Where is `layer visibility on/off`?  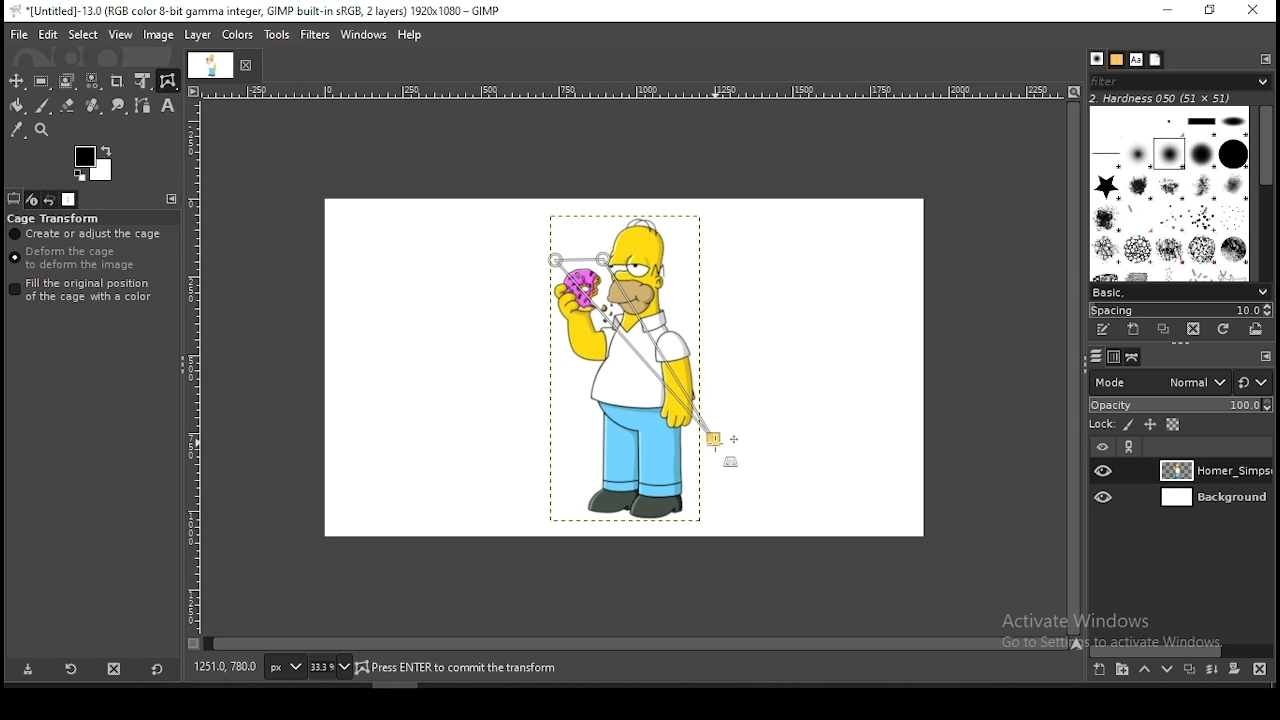
layer visibility on/off is located at coordinates (1105, 471).